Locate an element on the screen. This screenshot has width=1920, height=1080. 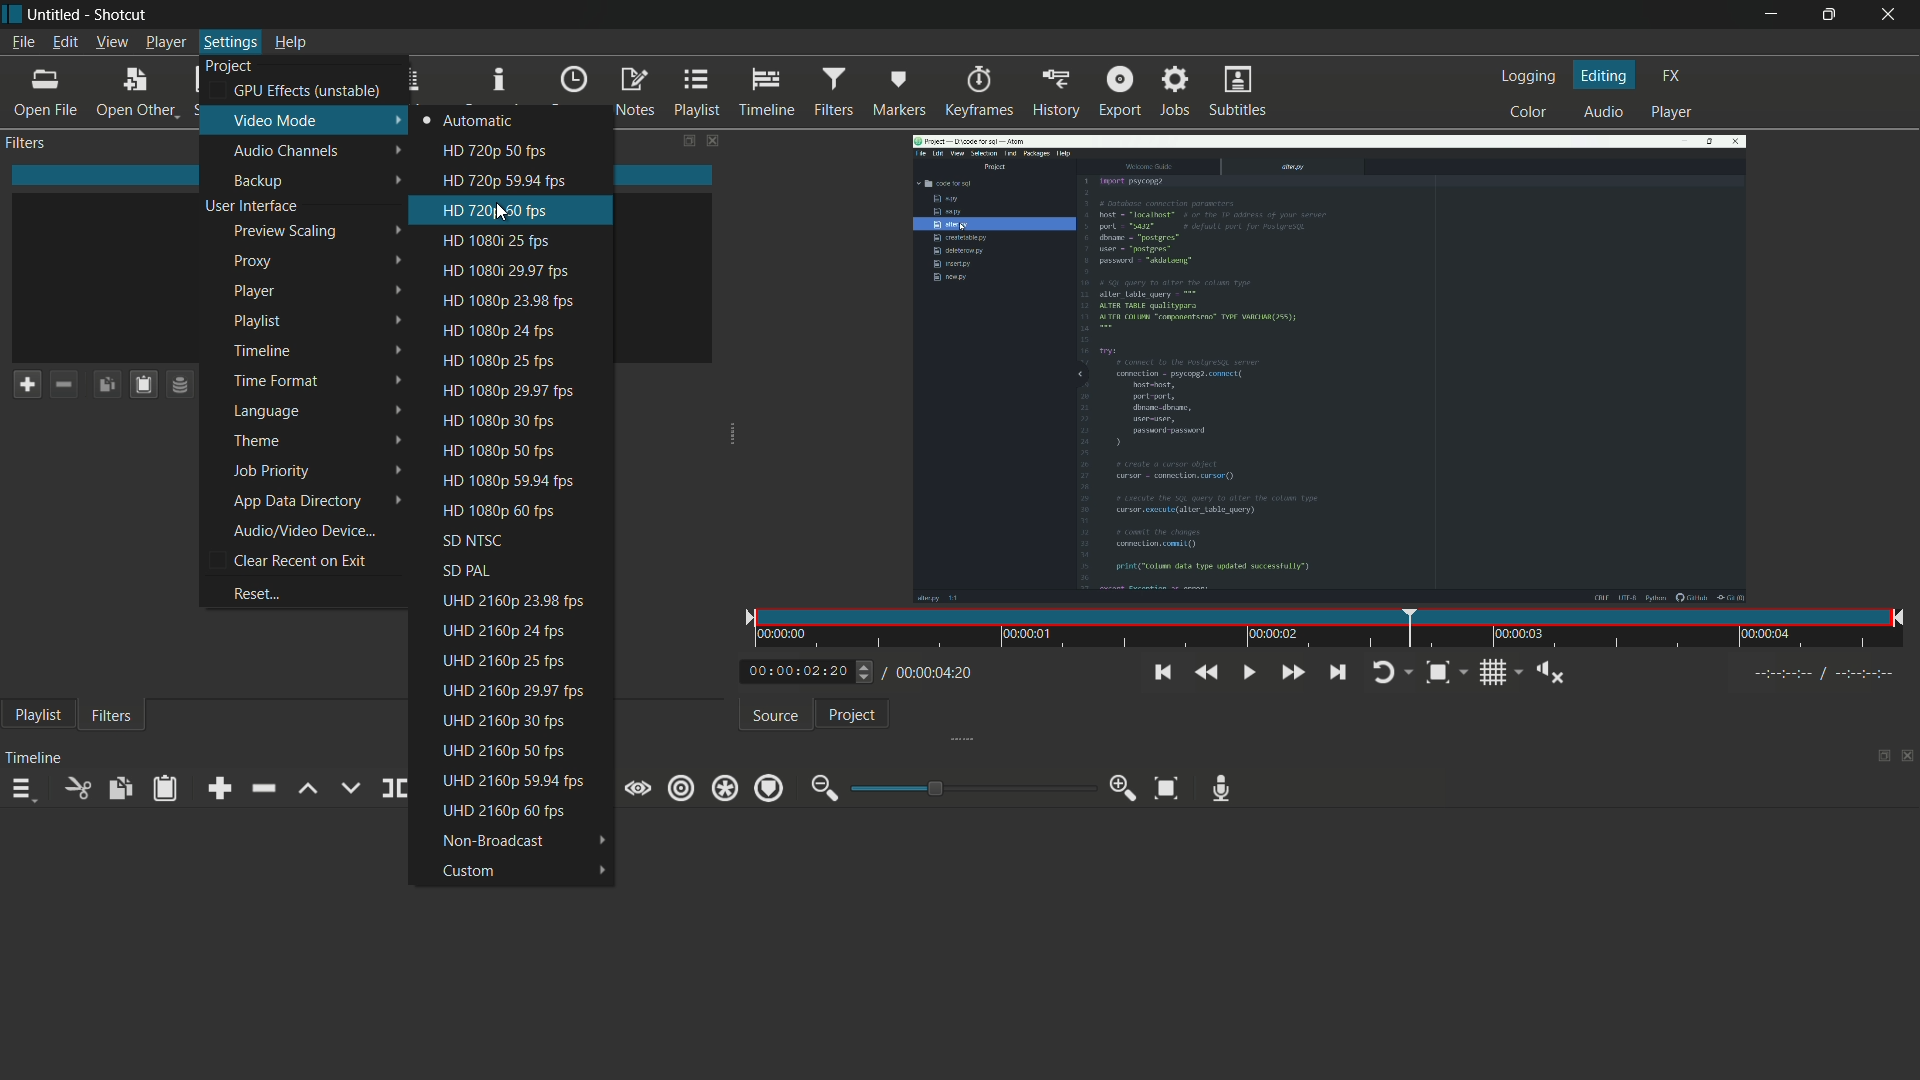
properties is located at coordinates (496, 85).